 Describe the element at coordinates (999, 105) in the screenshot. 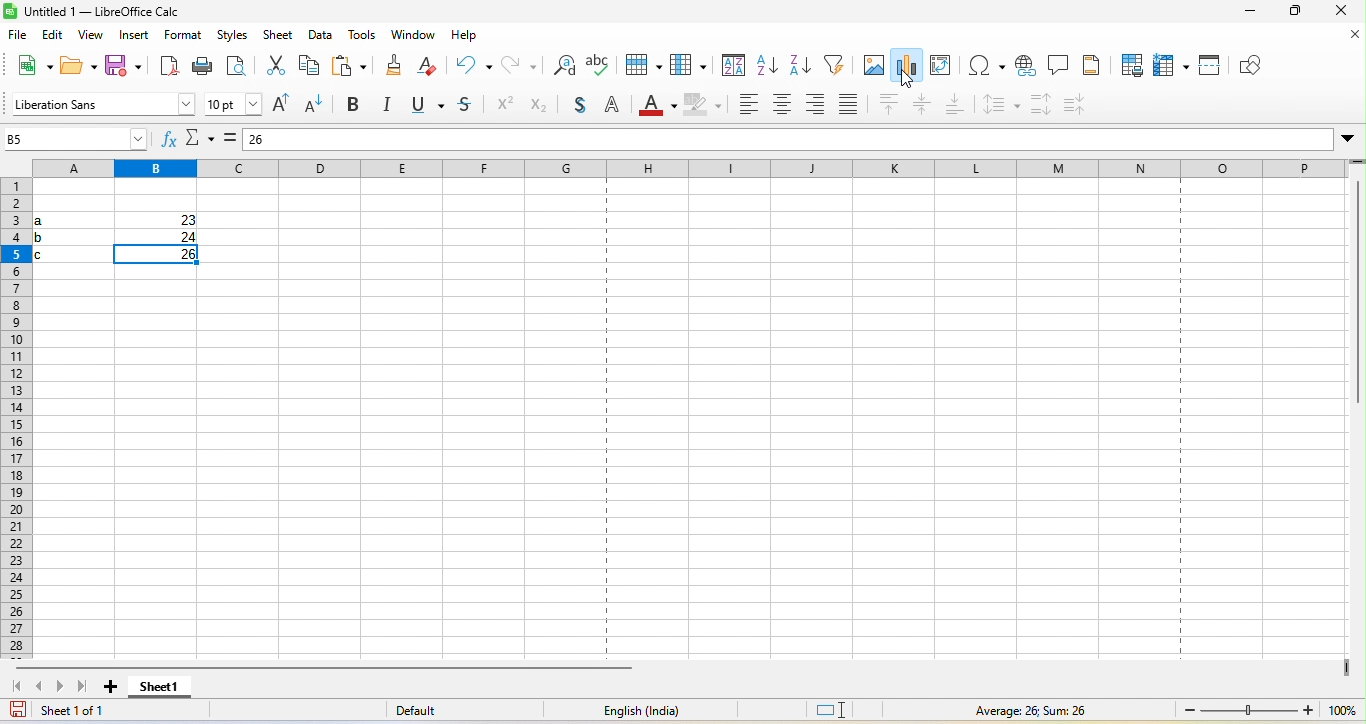

I see `set line spacing` at that location.